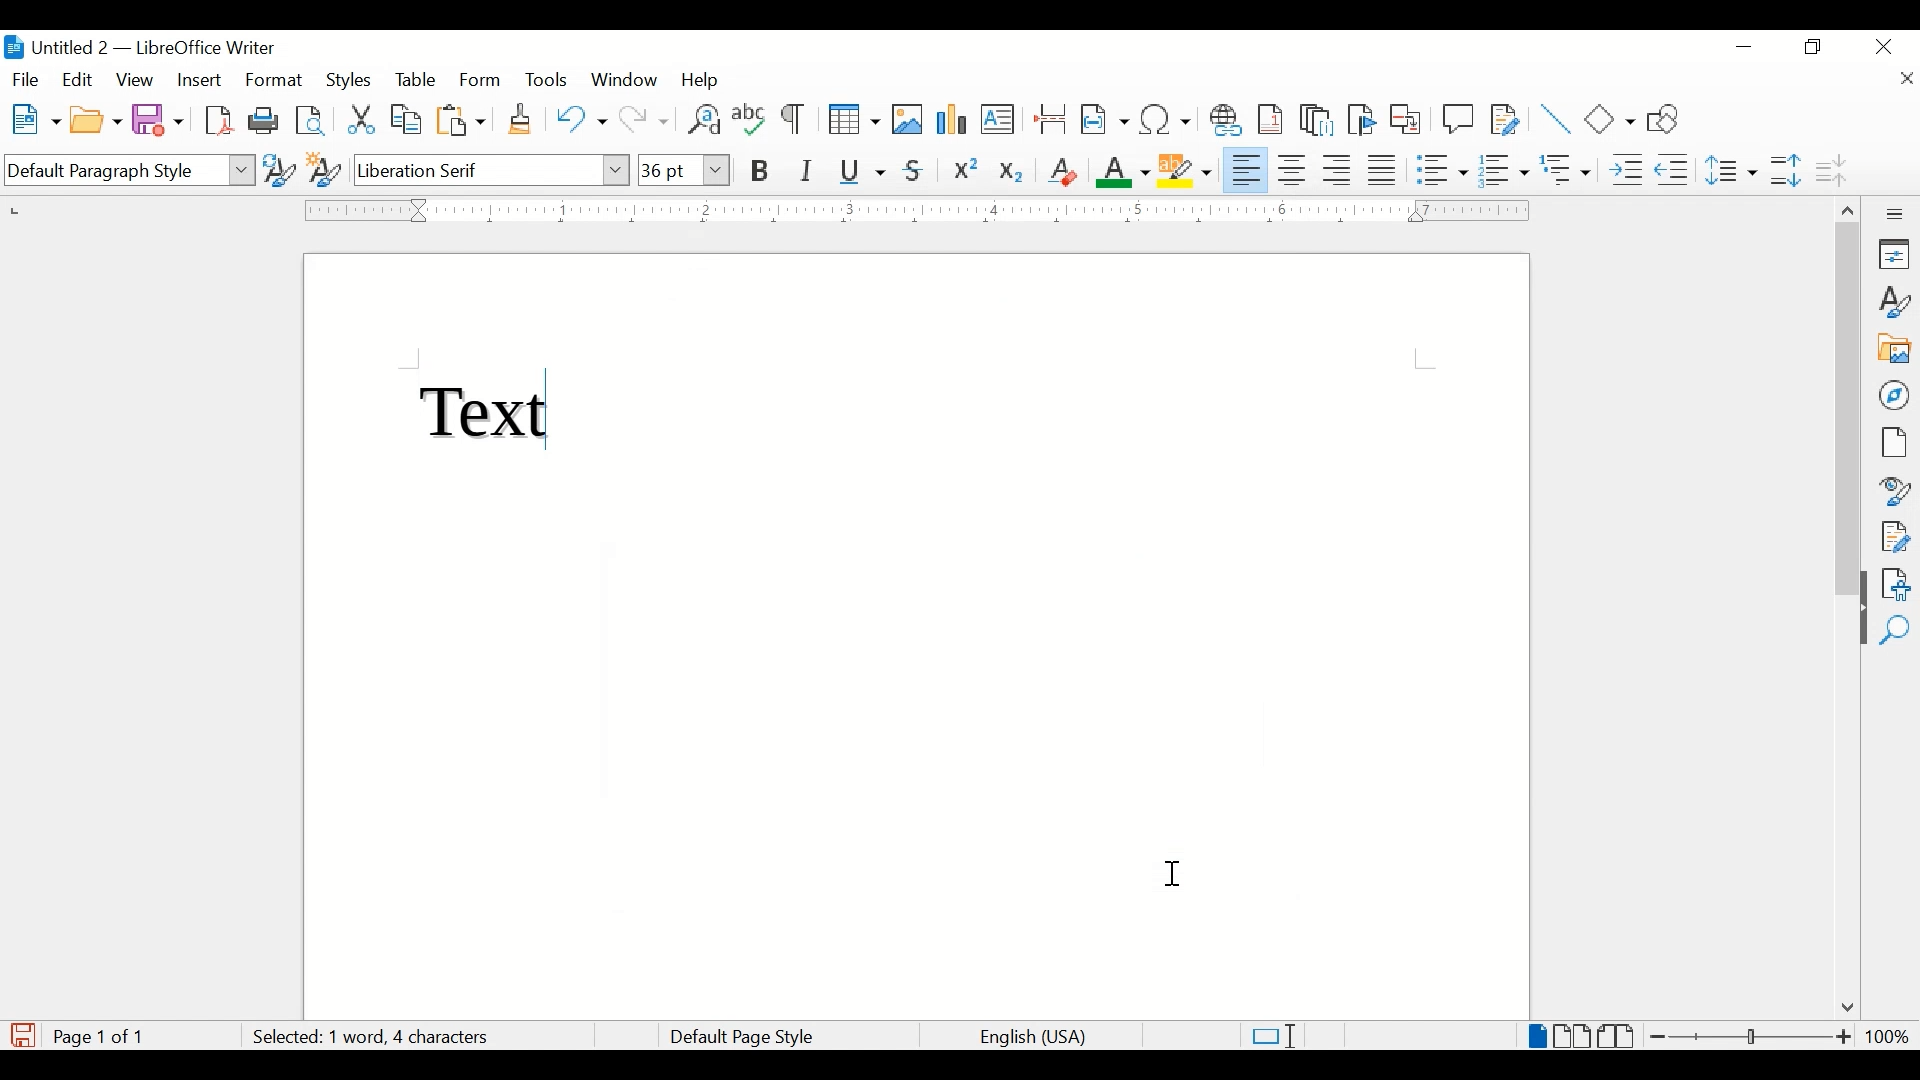 The width and height of the screenshot is (1920, 1080). What do you see at coordinates (761, 172) in the screenshot?
I see `bold` at bounding box center [761, 172].